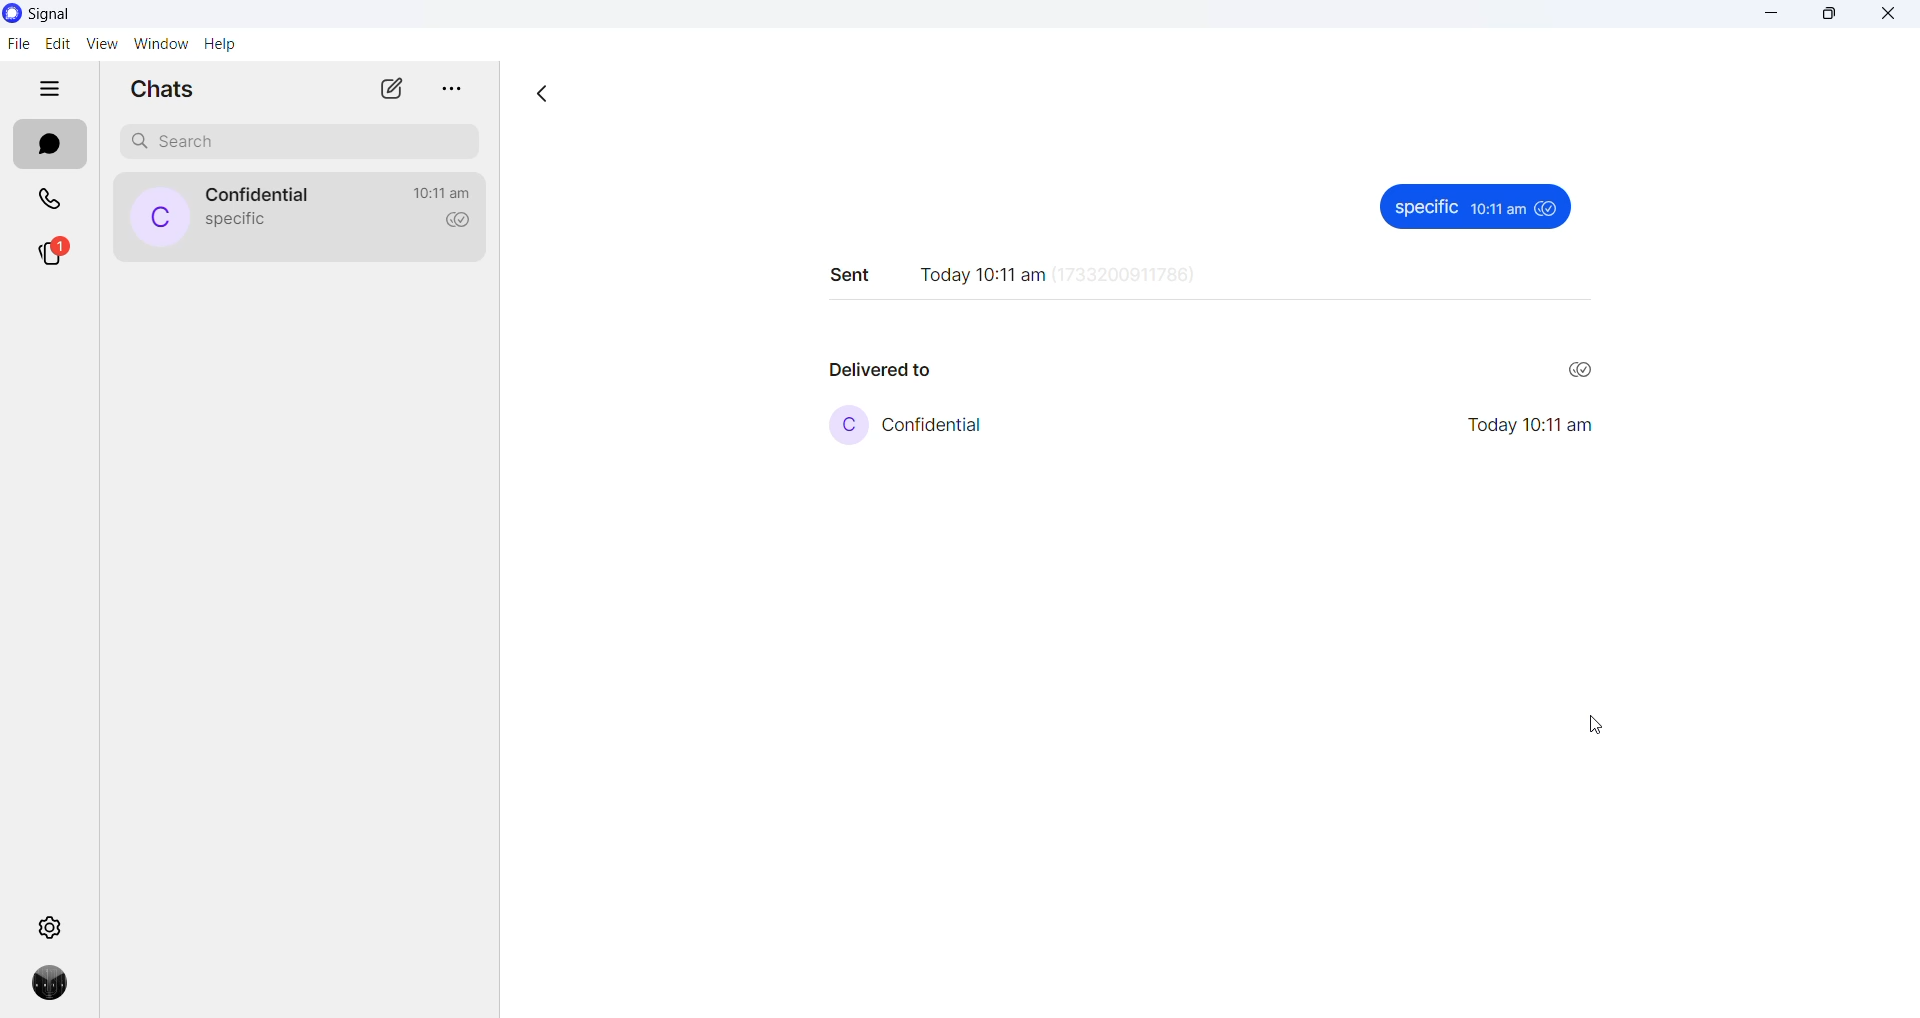 This screenshot has width=1920, height=1018. I want to click on hide tabs, so click(49, 90).